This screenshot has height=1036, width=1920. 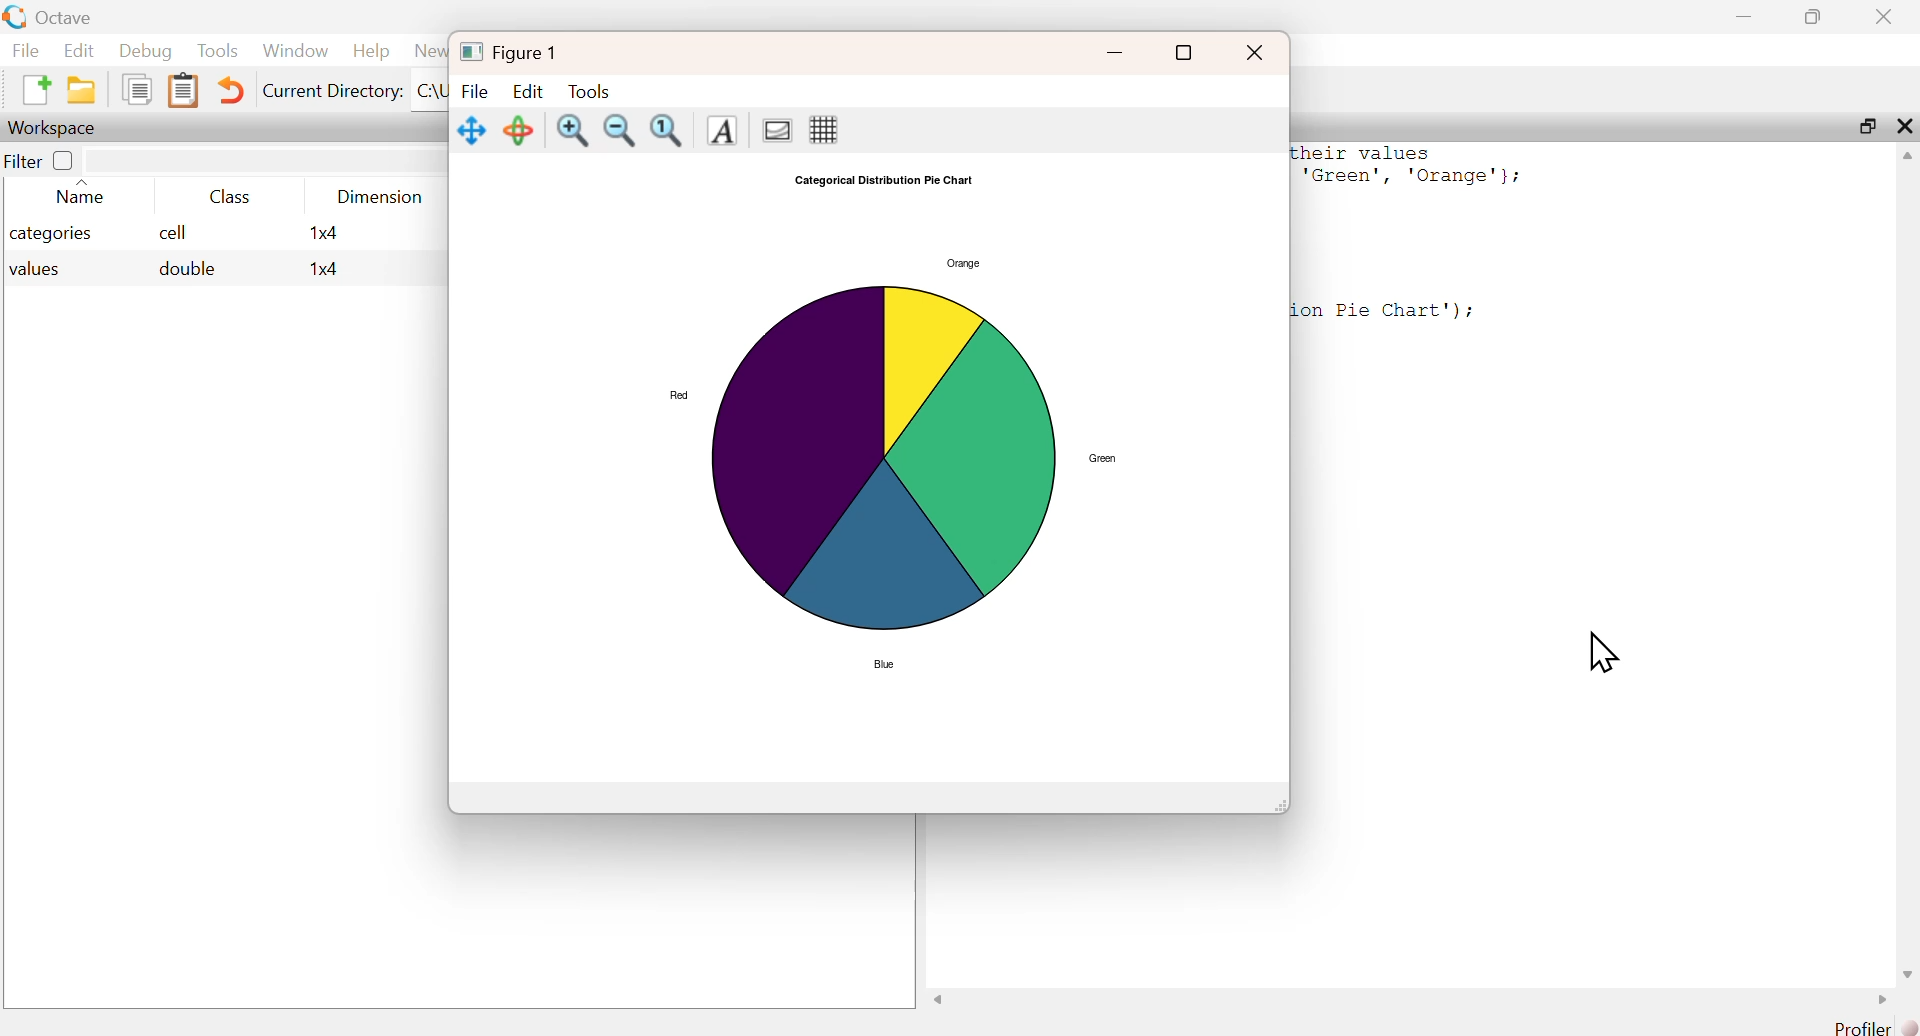 I want to click on Categorical Distribution Pie Chart, so click(x=883, y=181).